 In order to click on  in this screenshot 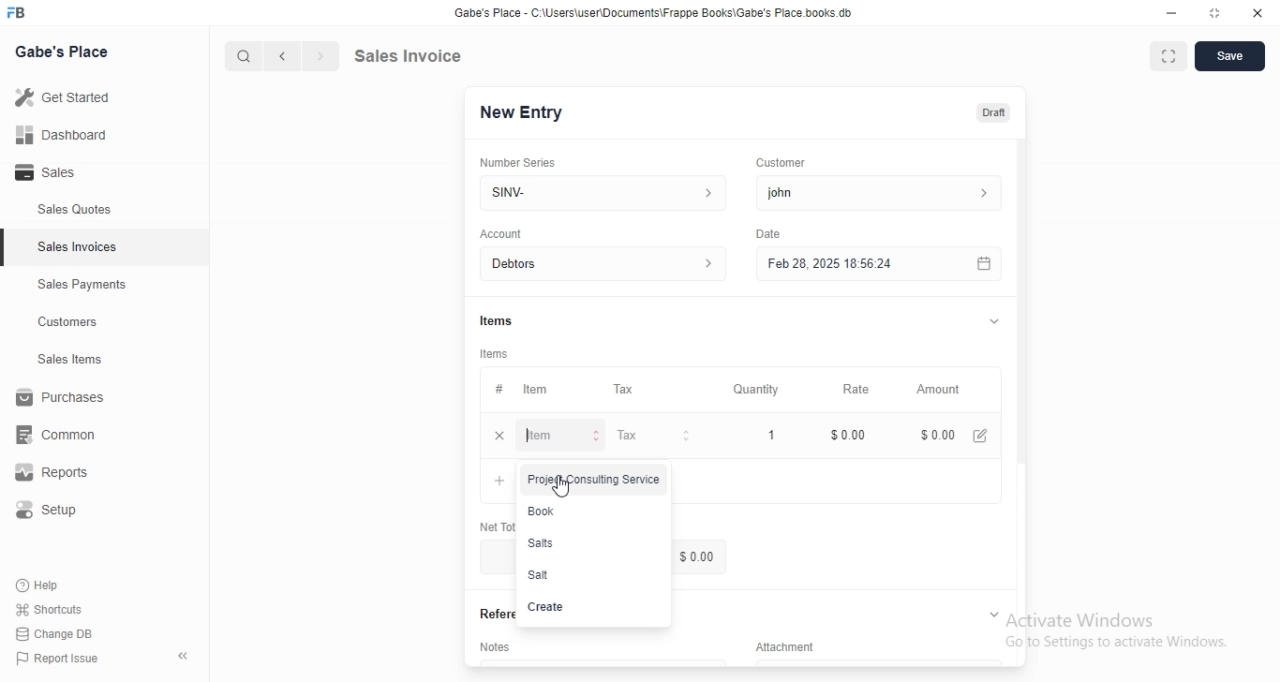, I will do `click(796, 646)`.